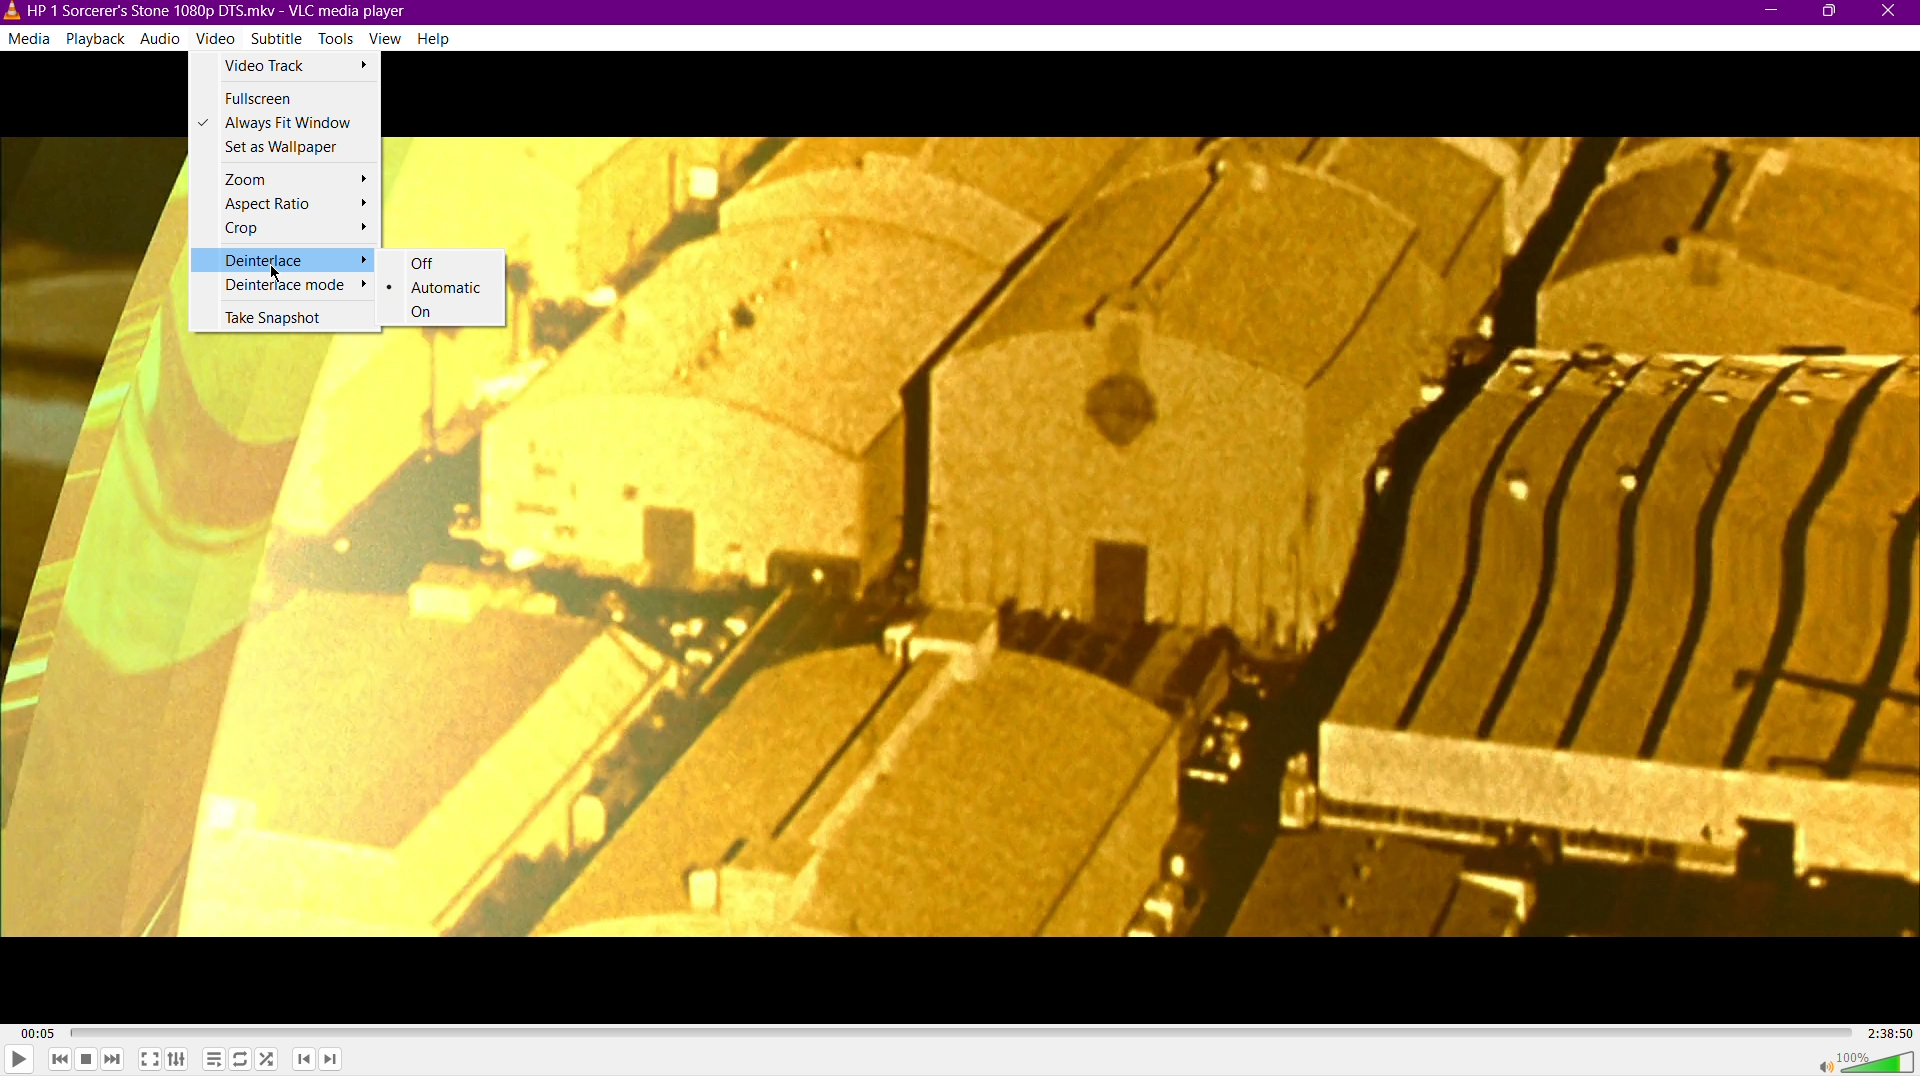 This screenshot has width=1920, height=1076. I want to click on Aspect Ratio, so click(284, 206).